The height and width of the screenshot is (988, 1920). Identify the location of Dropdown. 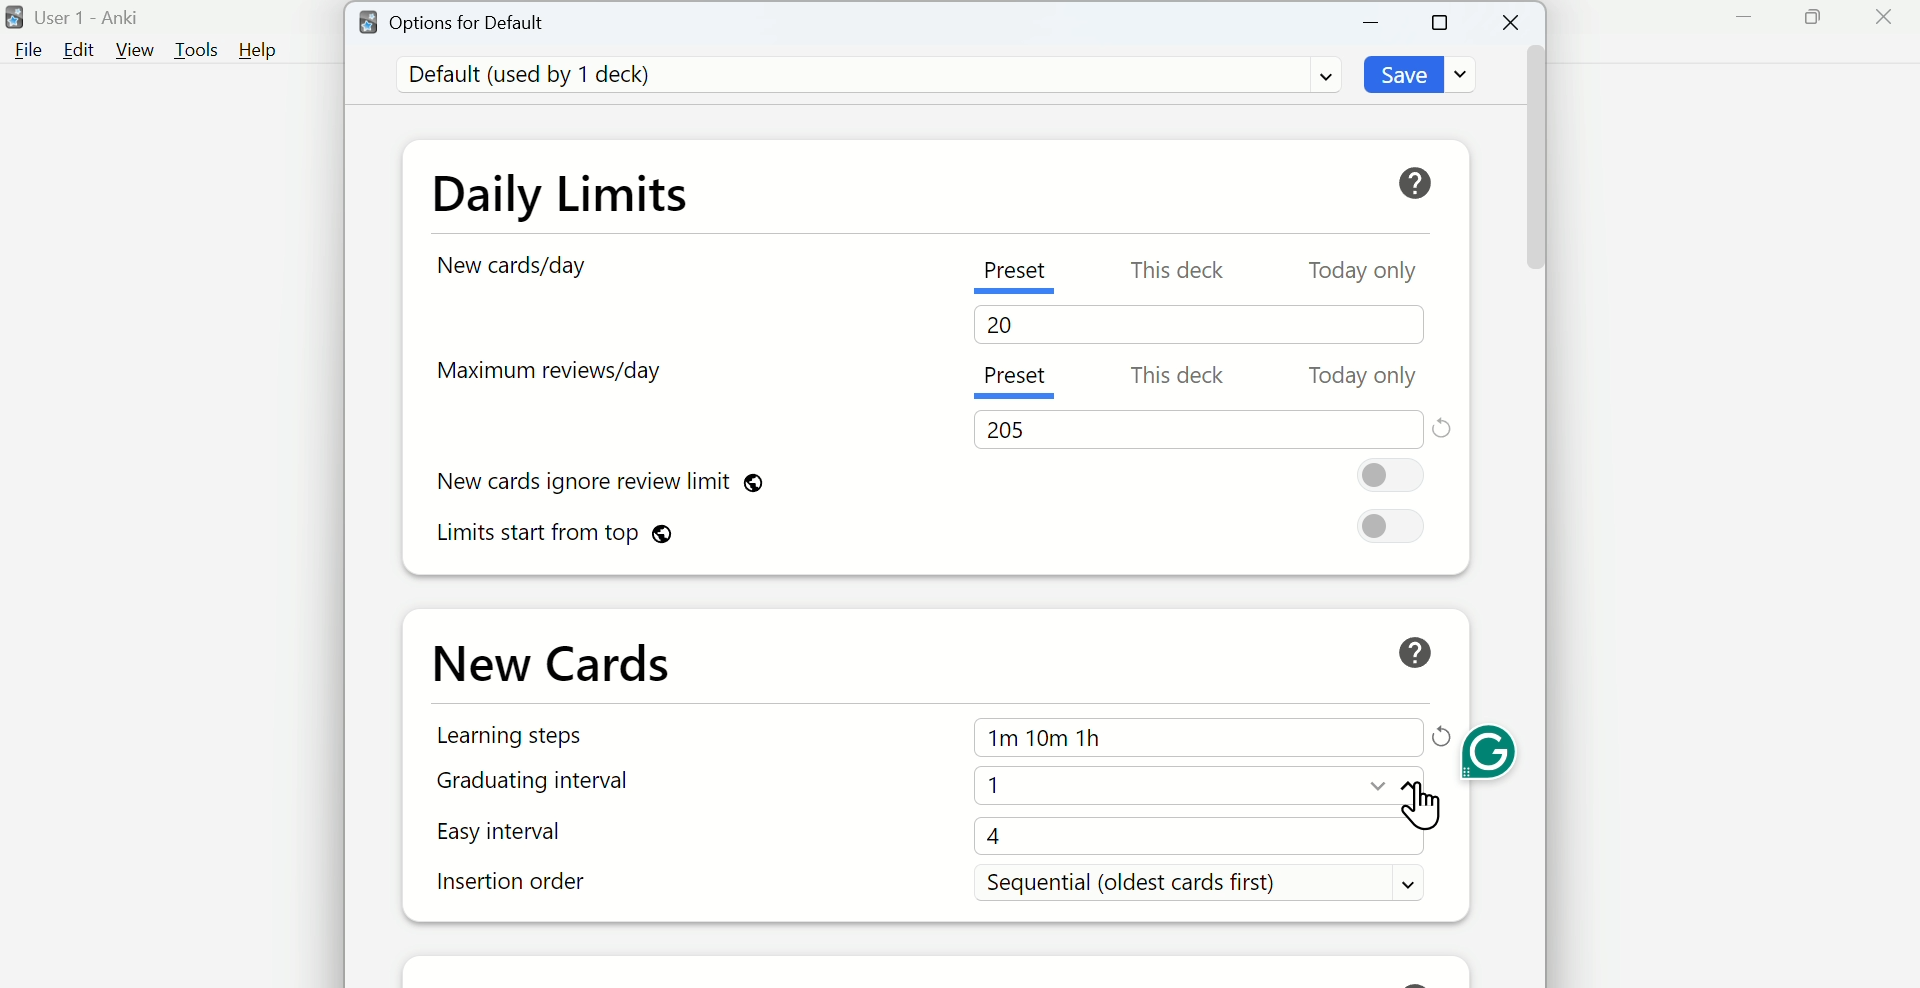
(1314, 78).